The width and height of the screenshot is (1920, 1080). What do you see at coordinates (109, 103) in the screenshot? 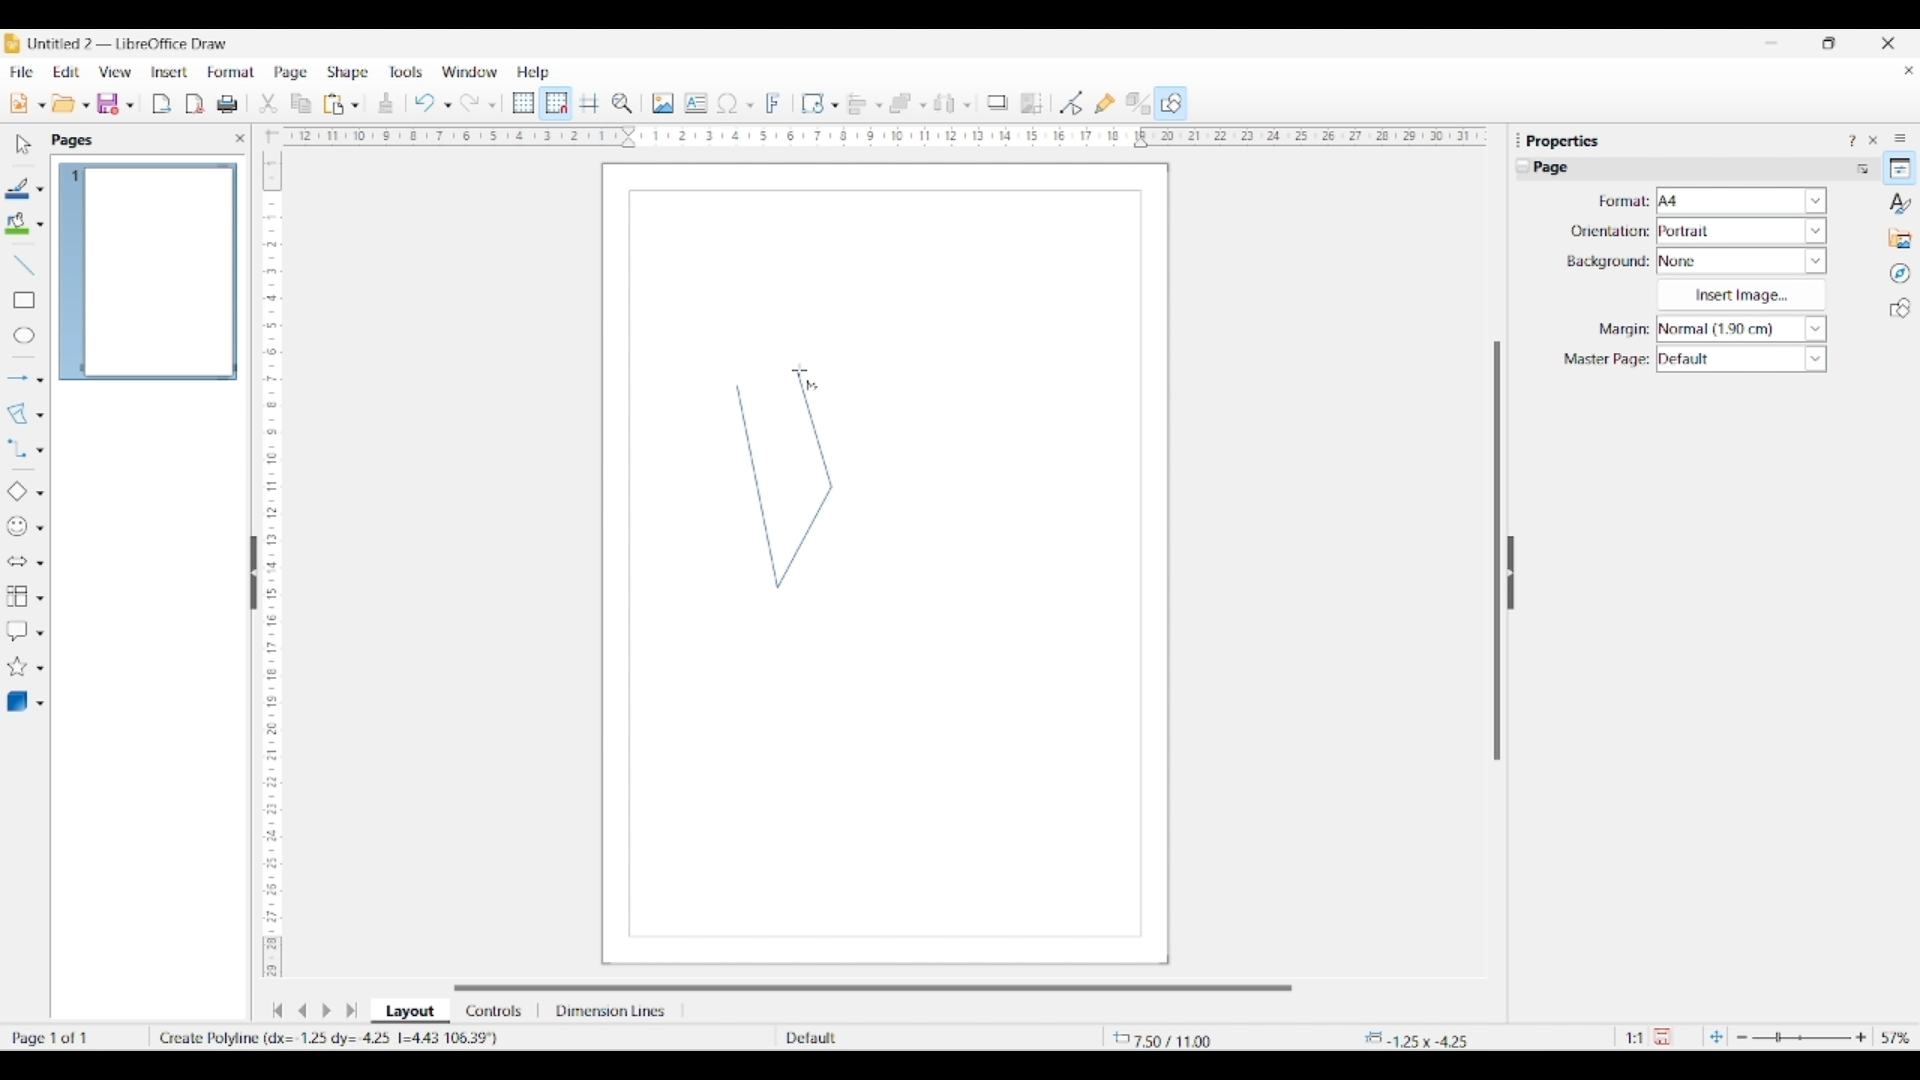
I see `Selected save option` at bounding box center [109, 103].